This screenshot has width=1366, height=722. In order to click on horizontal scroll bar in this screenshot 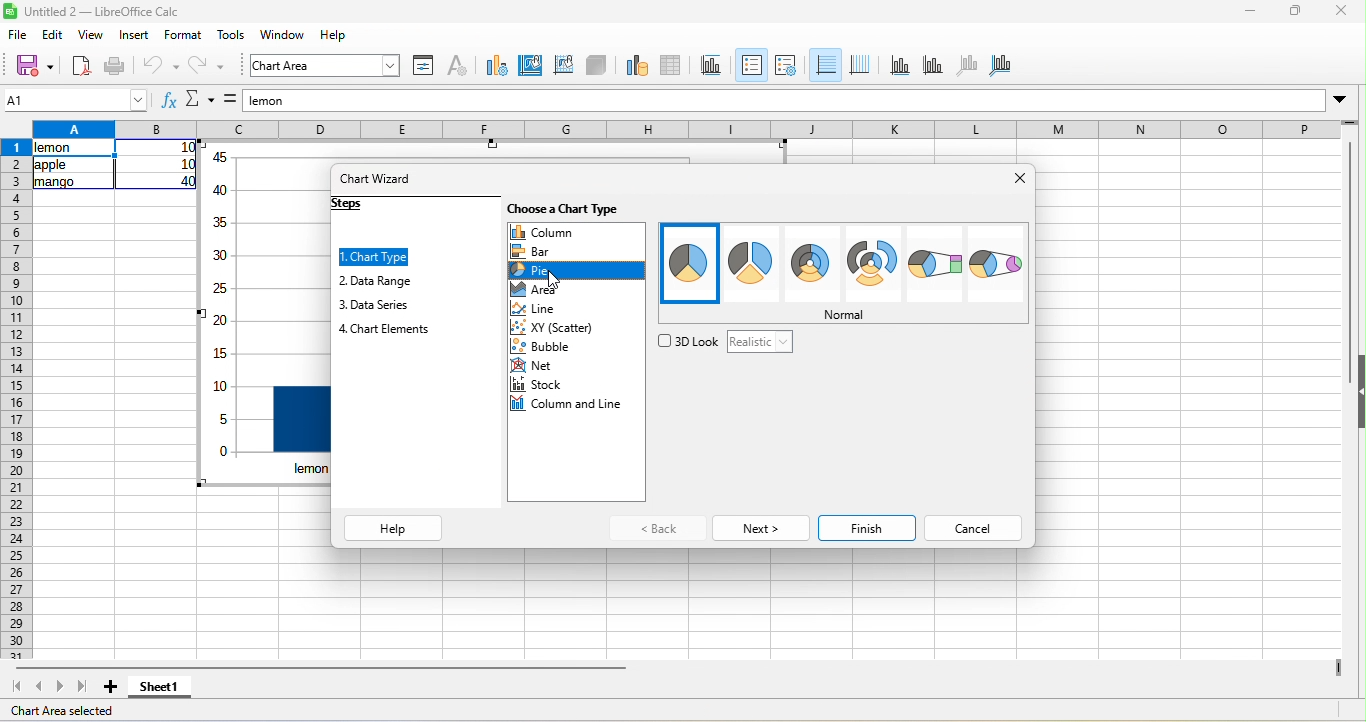, I will do `click(318, 667)`.